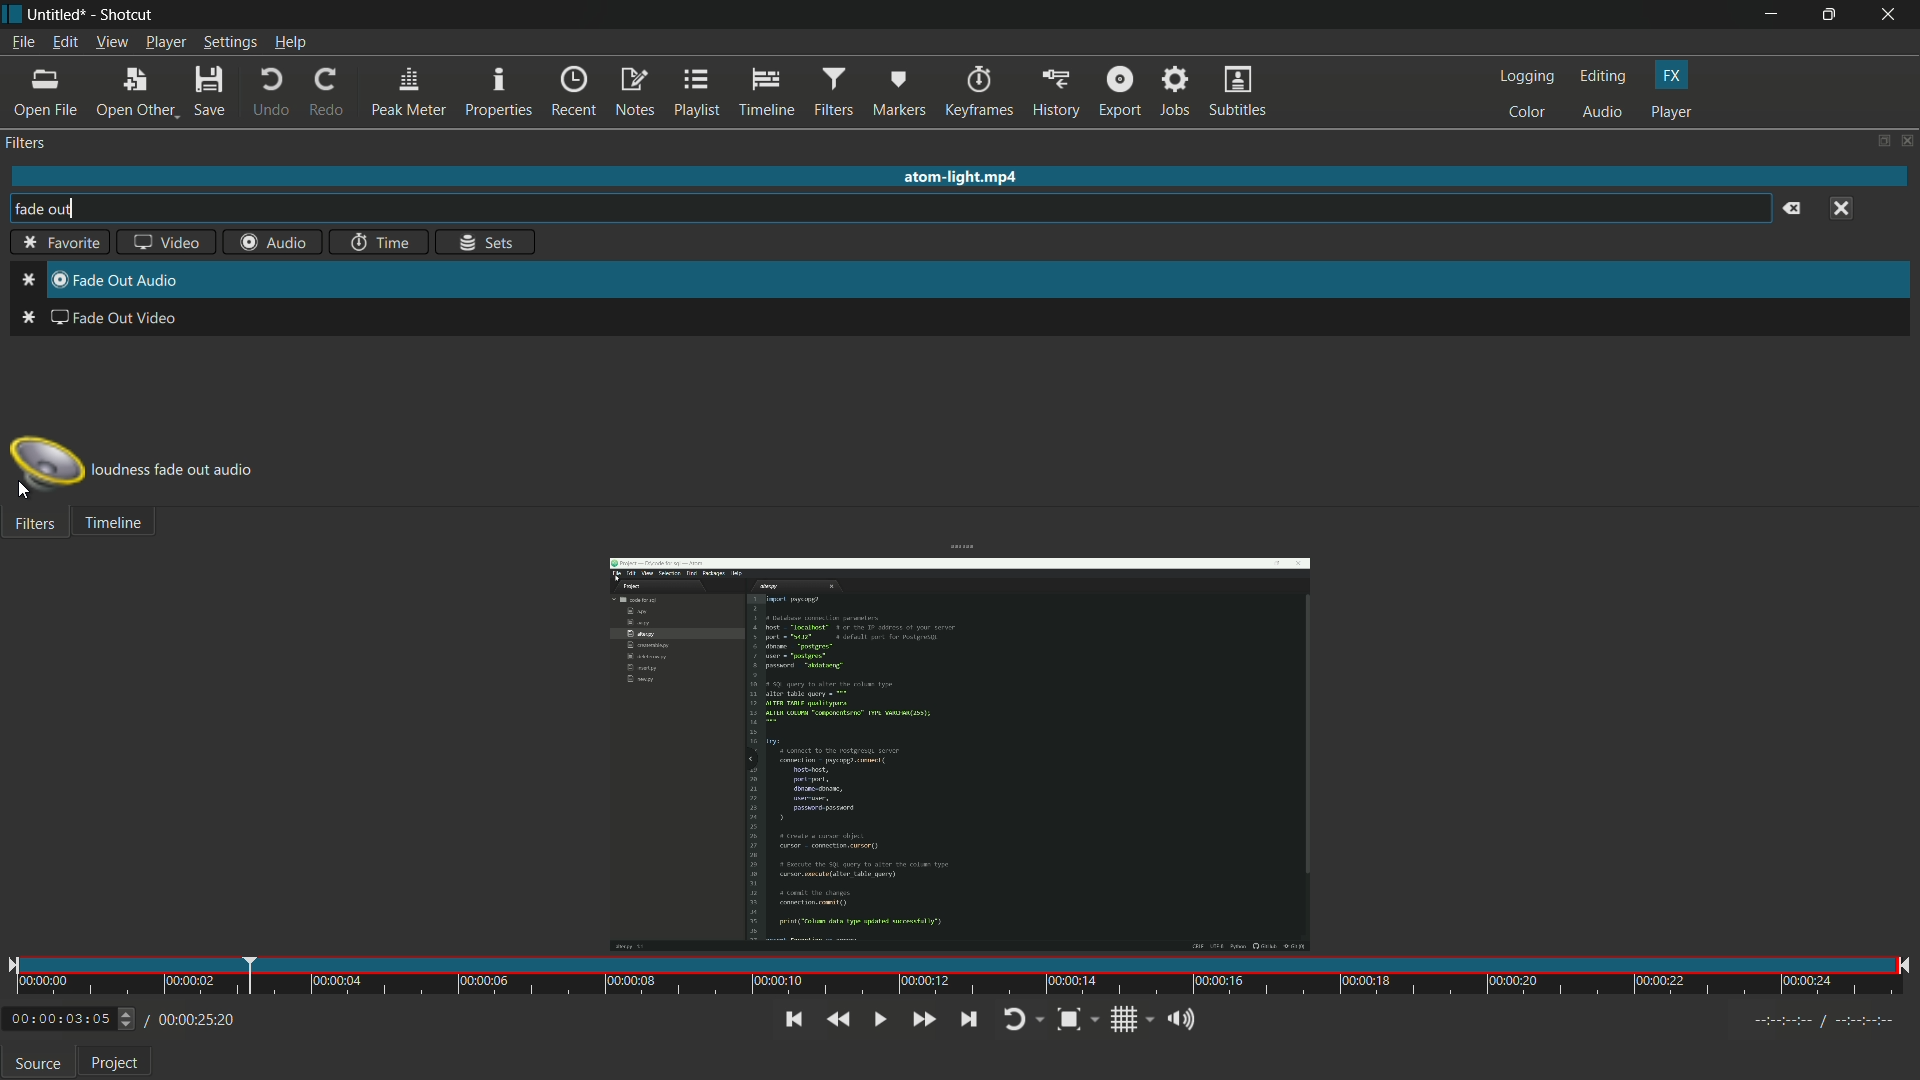 Image resolution: width=1920 pixels, height=1080 pixels. Describe the element at coordinates (791, 1020) in the screenshot. I see `skip to the previous point` at that location.